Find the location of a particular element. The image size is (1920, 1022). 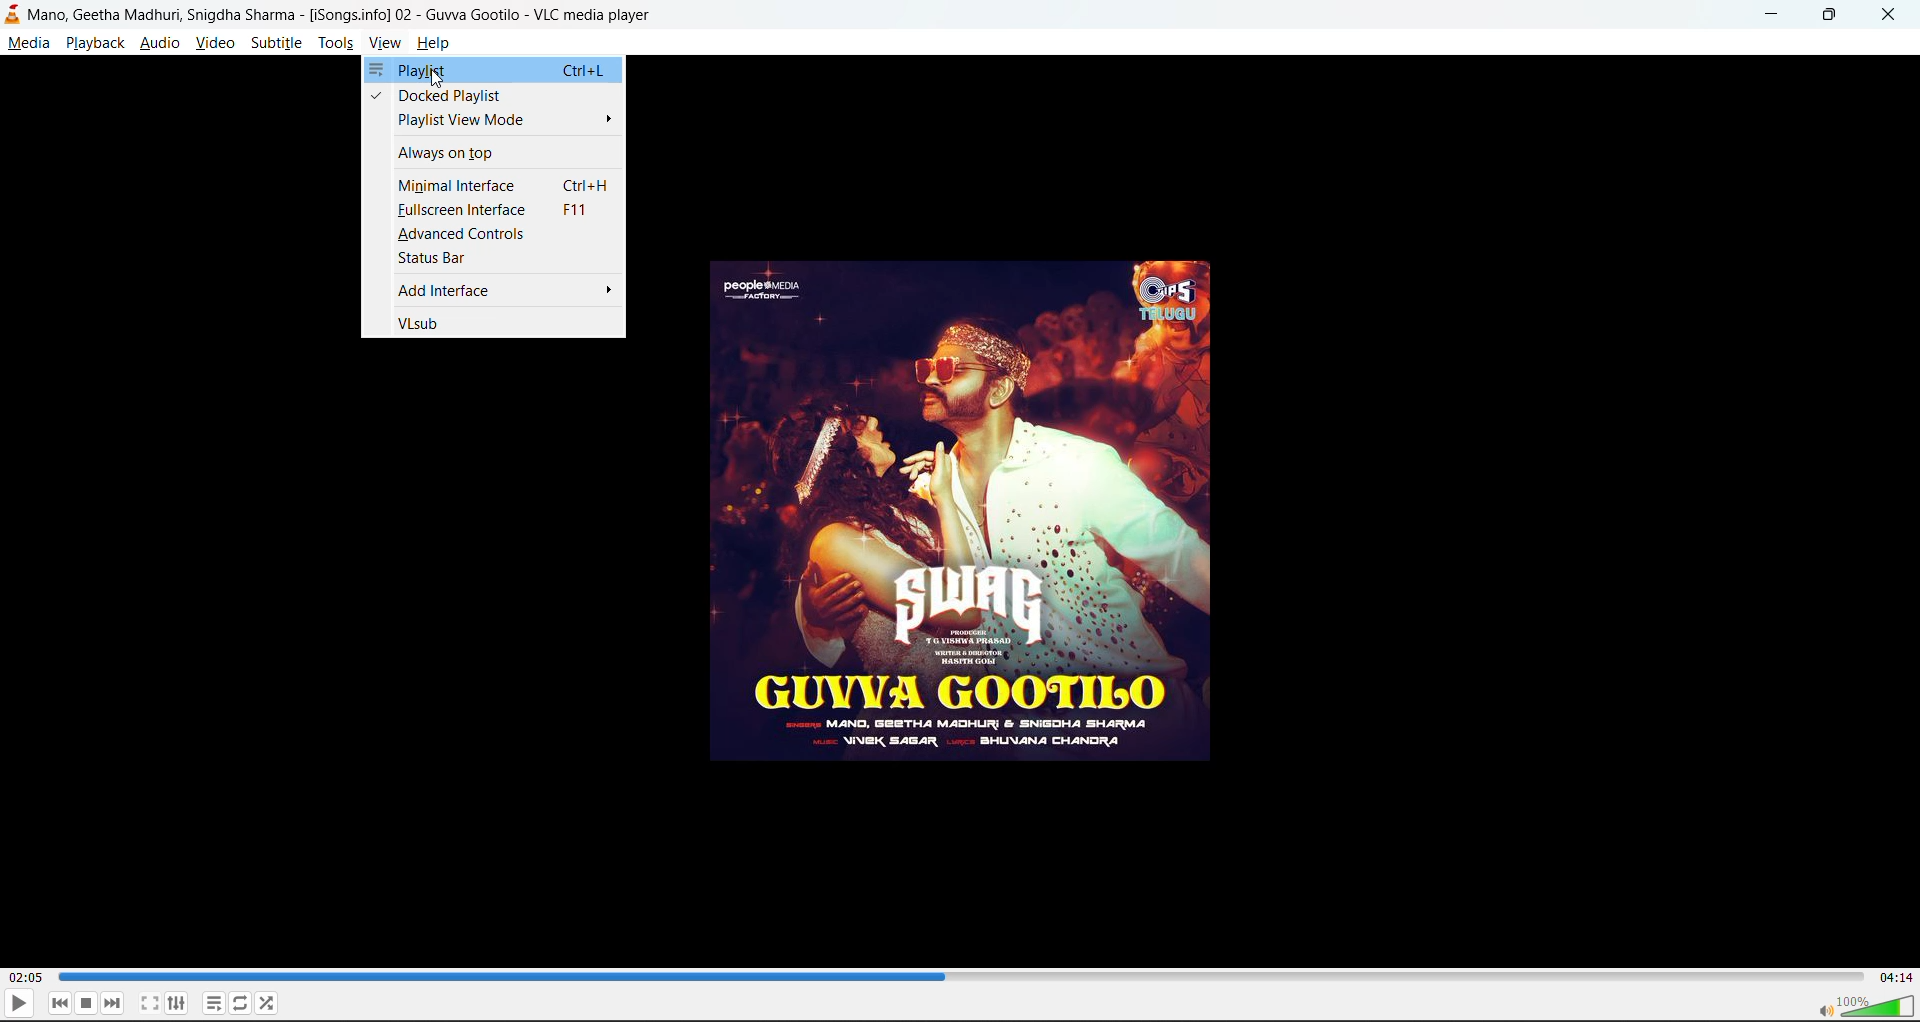

total time is located at coordinates (1896, 978).